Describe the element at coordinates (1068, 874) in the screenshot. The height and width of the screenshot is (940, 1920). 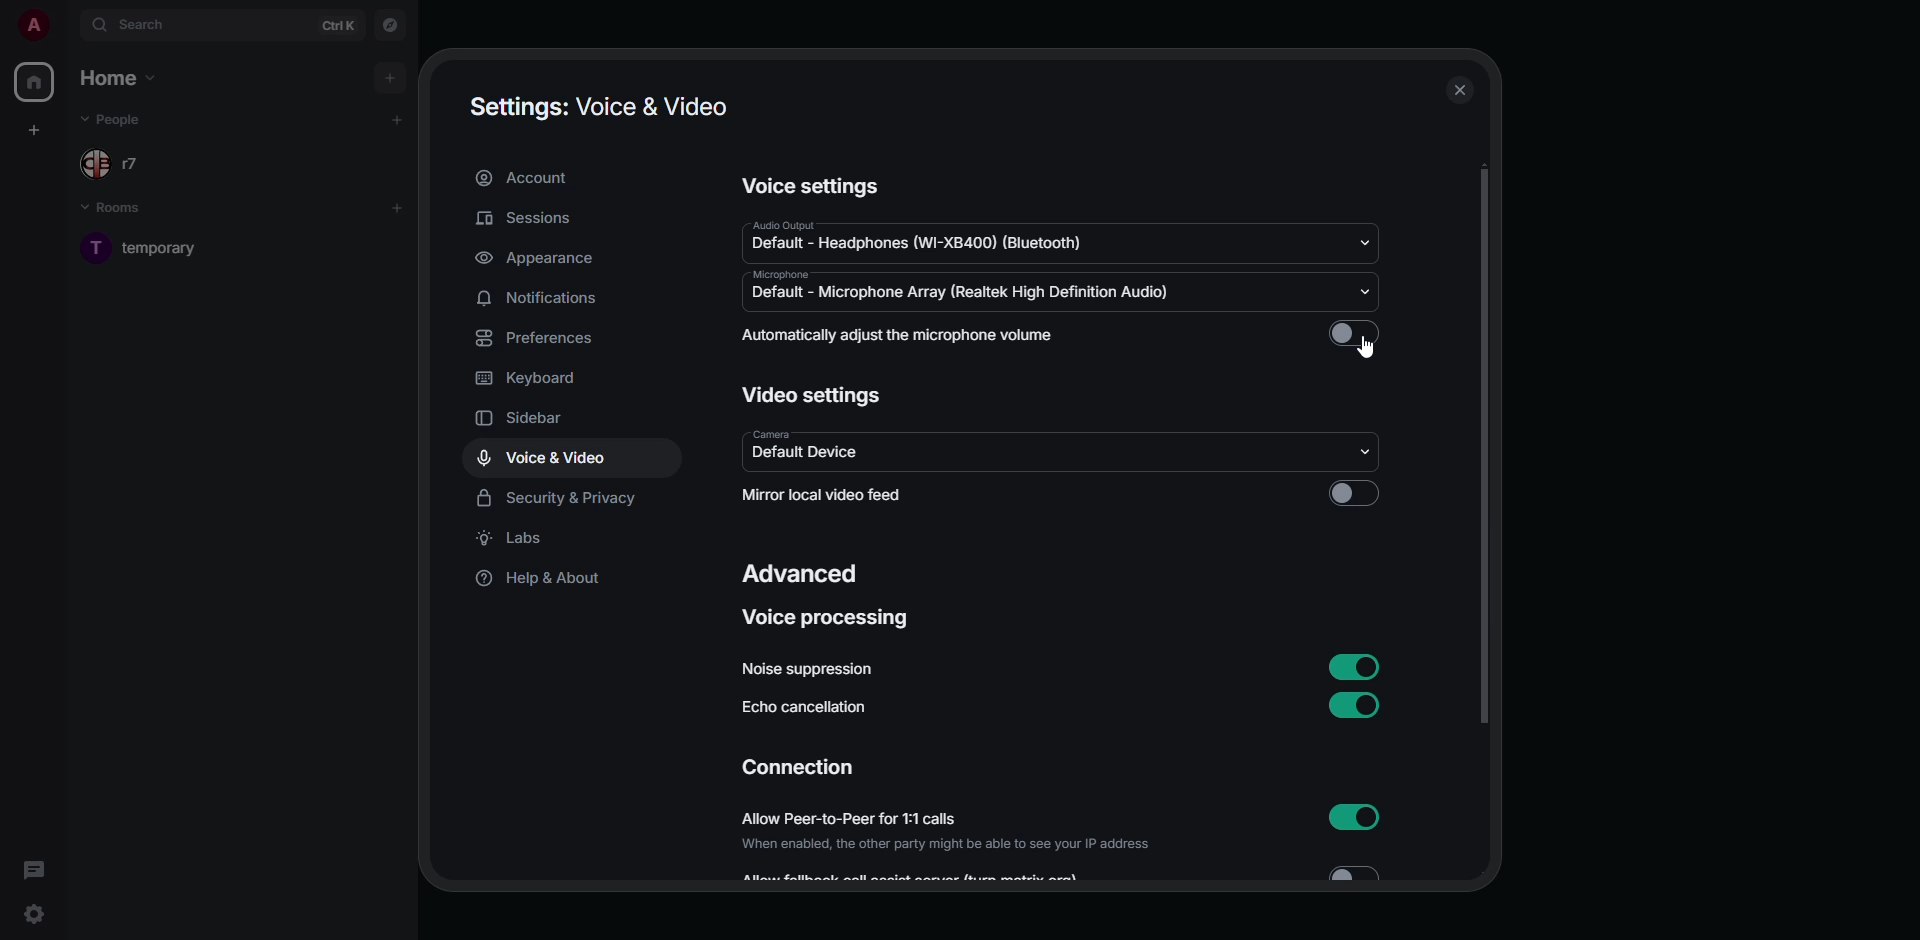
I see `Allow...` at that location.